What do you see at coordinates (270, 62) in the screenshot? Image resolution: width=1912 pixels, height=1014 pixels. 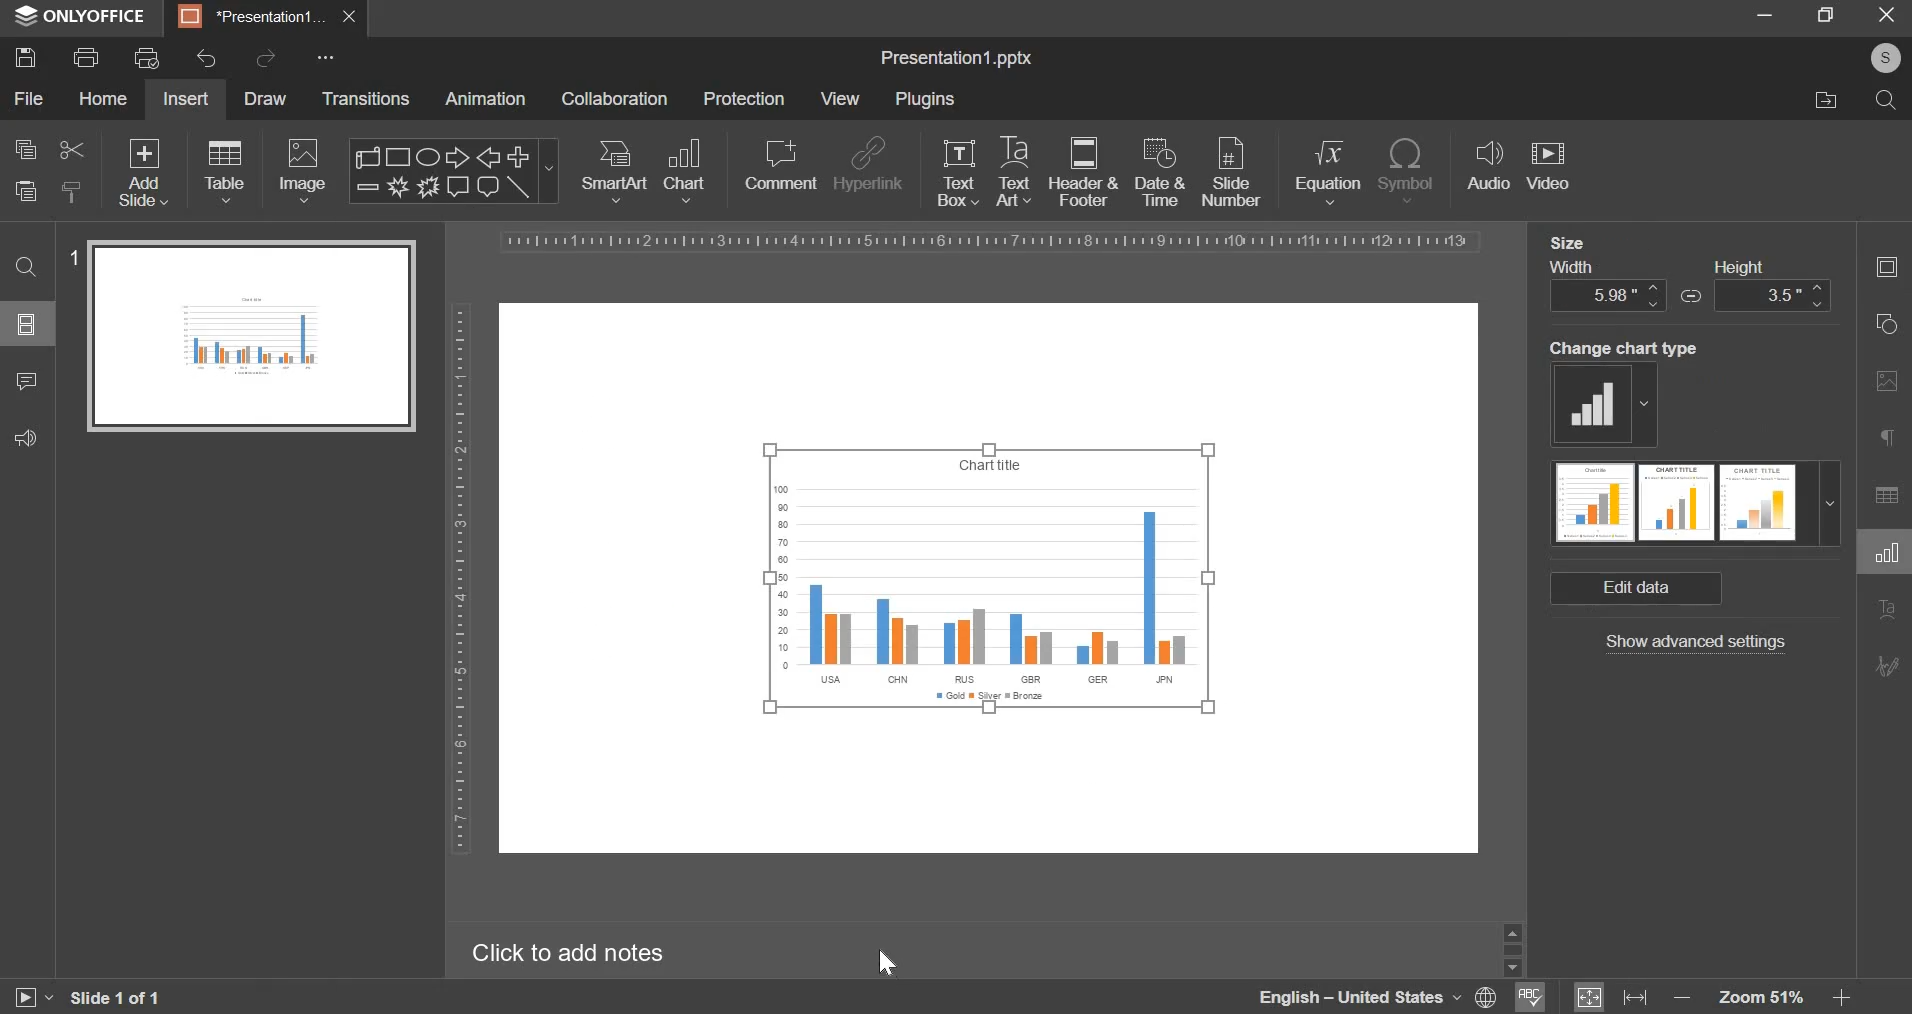 I see `redo` at bounding box center [270, 62].